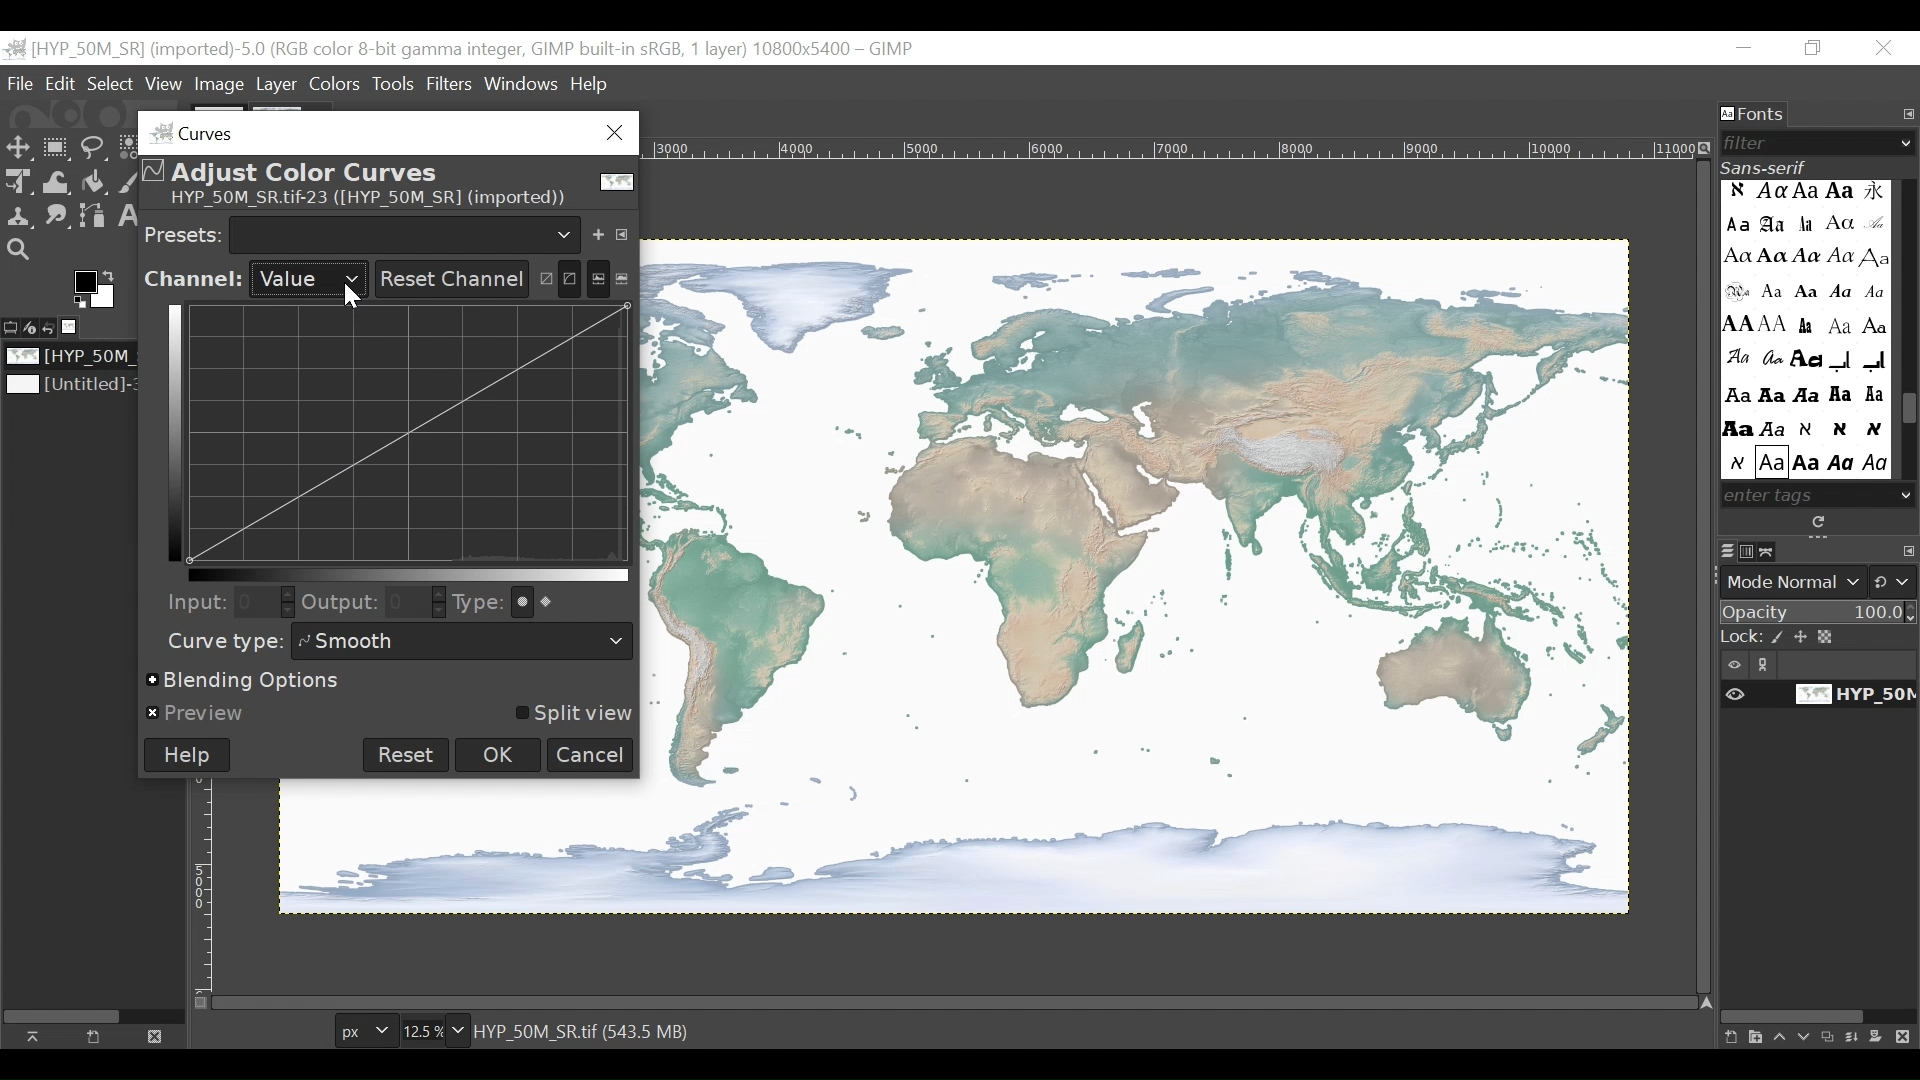 The width and height of the screenshot is (1920, 1080). Describe the element at coordinates (254, 280) in the screenshot. I see `Channel Selection` at that location.